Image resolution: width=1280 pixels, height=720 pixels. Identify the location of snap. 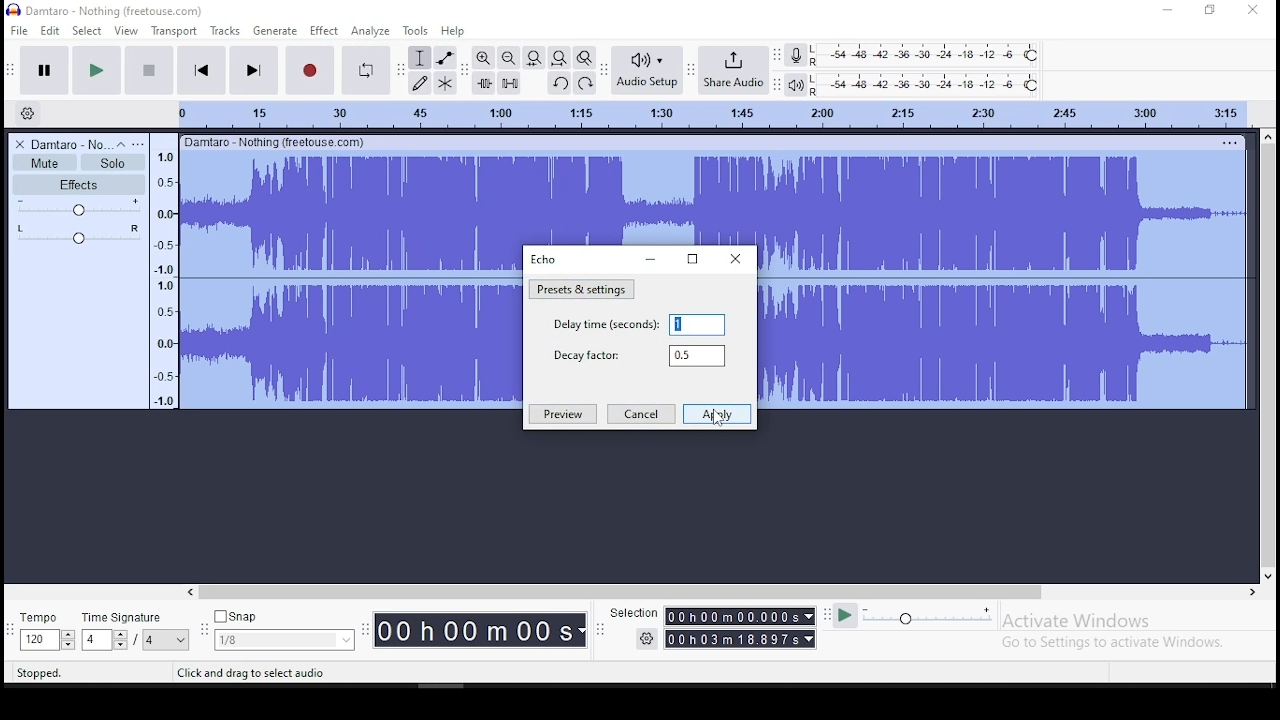
(285, 615).